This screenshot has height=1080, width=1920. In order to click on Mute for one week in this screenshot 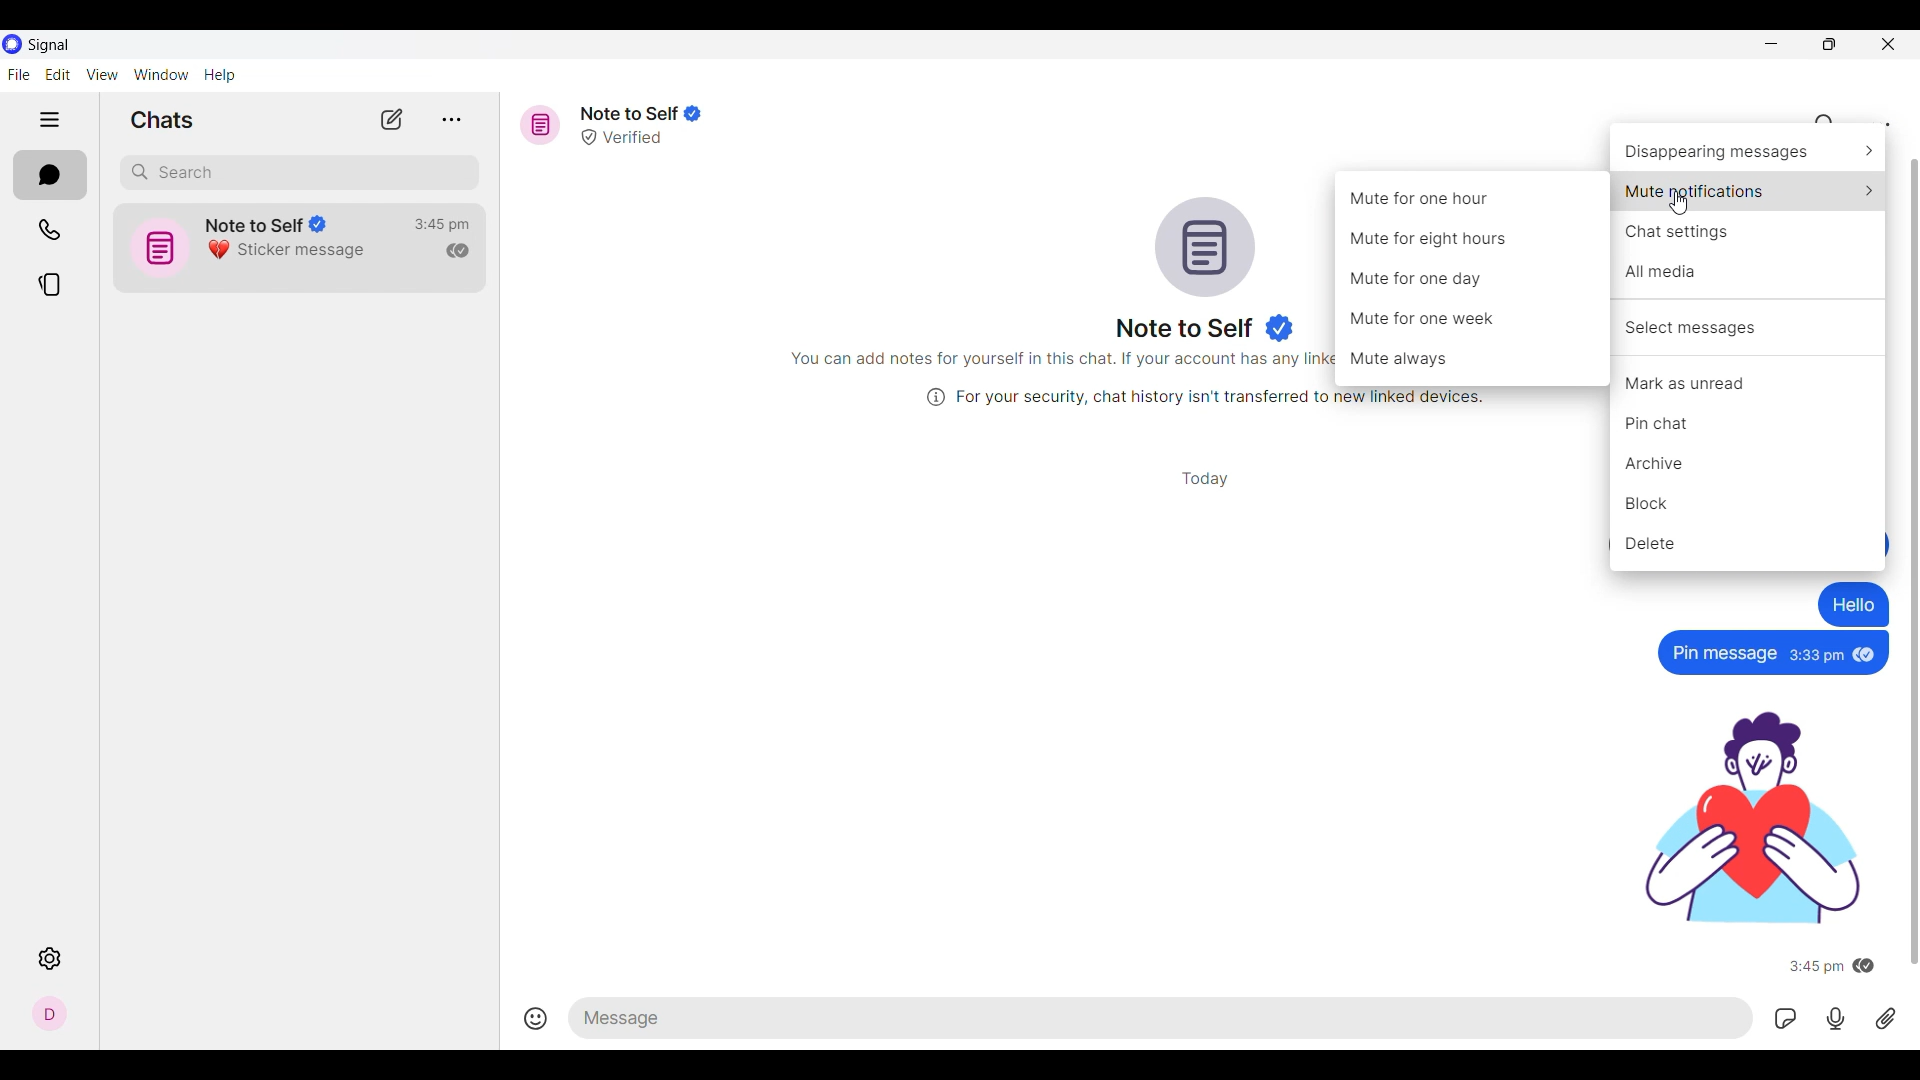, I will do `click(1430, 317)`.